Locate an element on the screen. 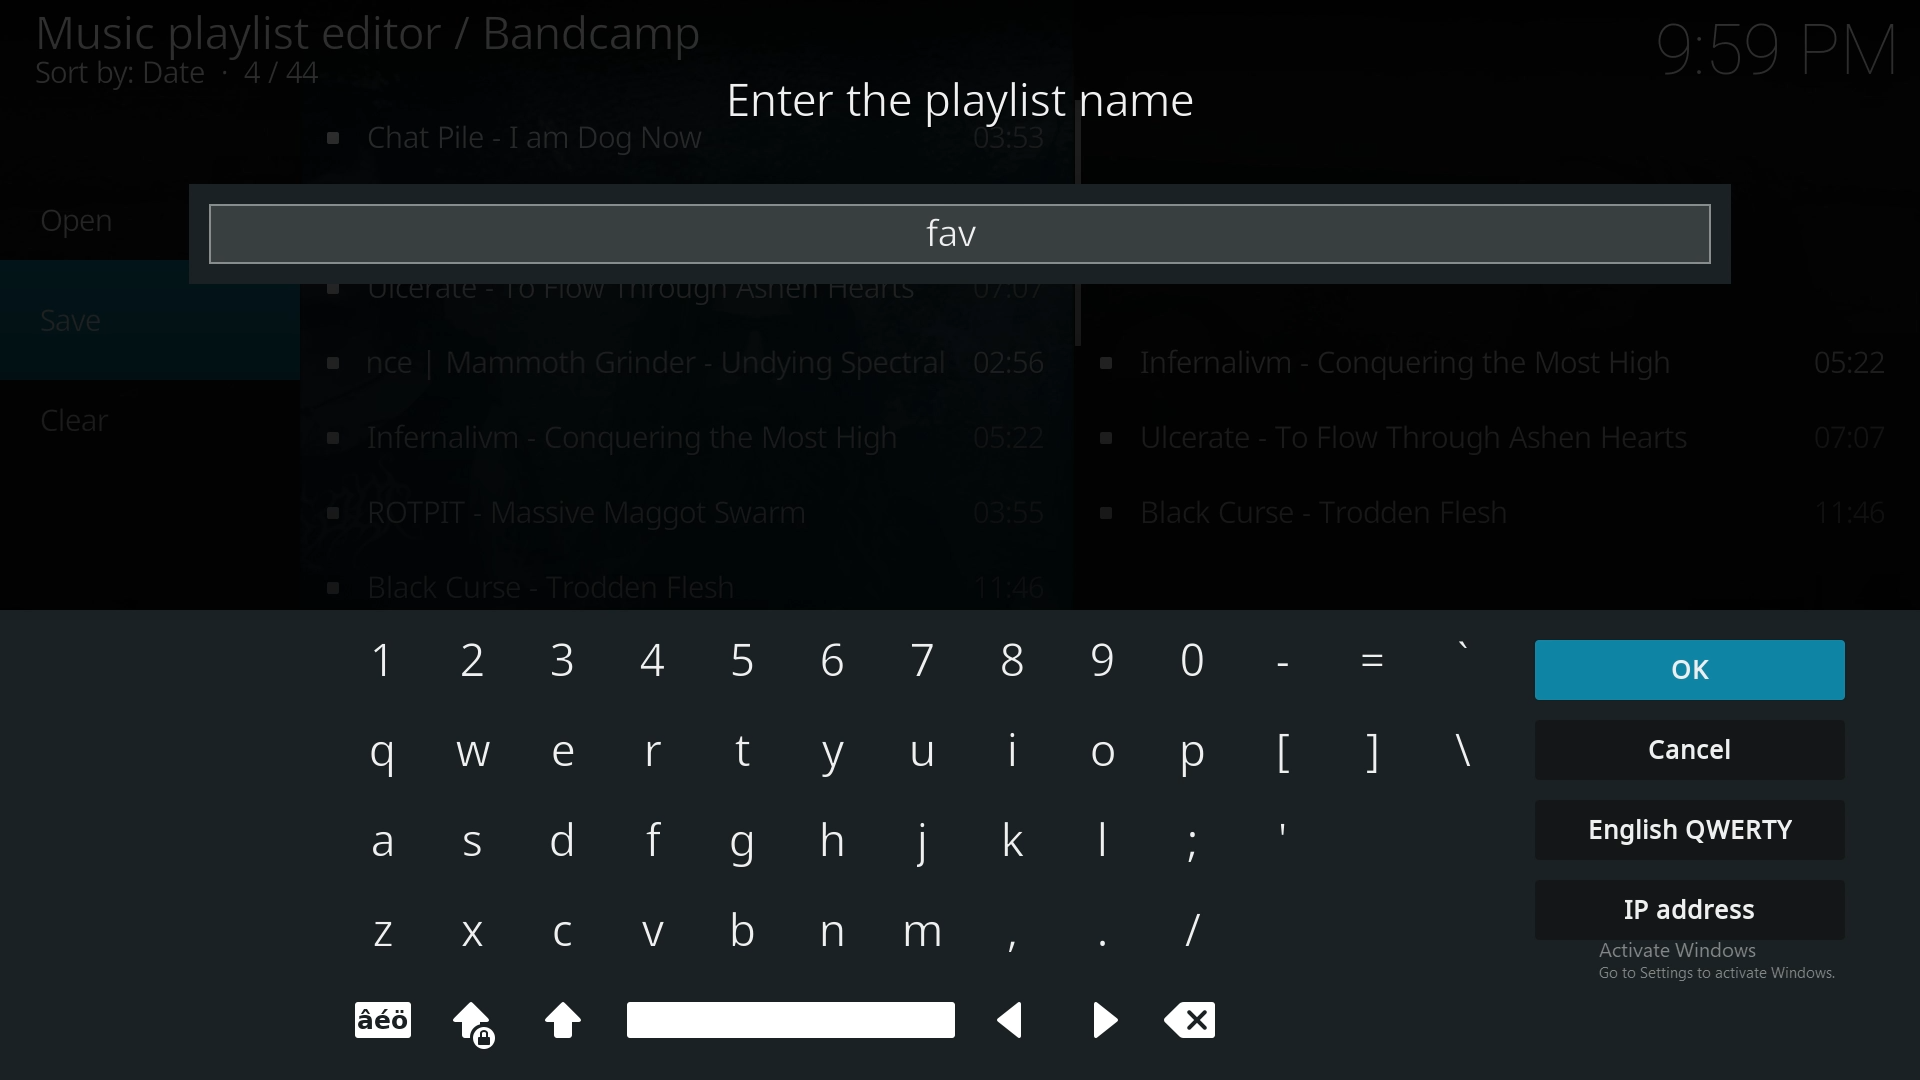 The height and width of the screenshot is (1080, 1920). keyboard input is located at coordinates (831, 660).